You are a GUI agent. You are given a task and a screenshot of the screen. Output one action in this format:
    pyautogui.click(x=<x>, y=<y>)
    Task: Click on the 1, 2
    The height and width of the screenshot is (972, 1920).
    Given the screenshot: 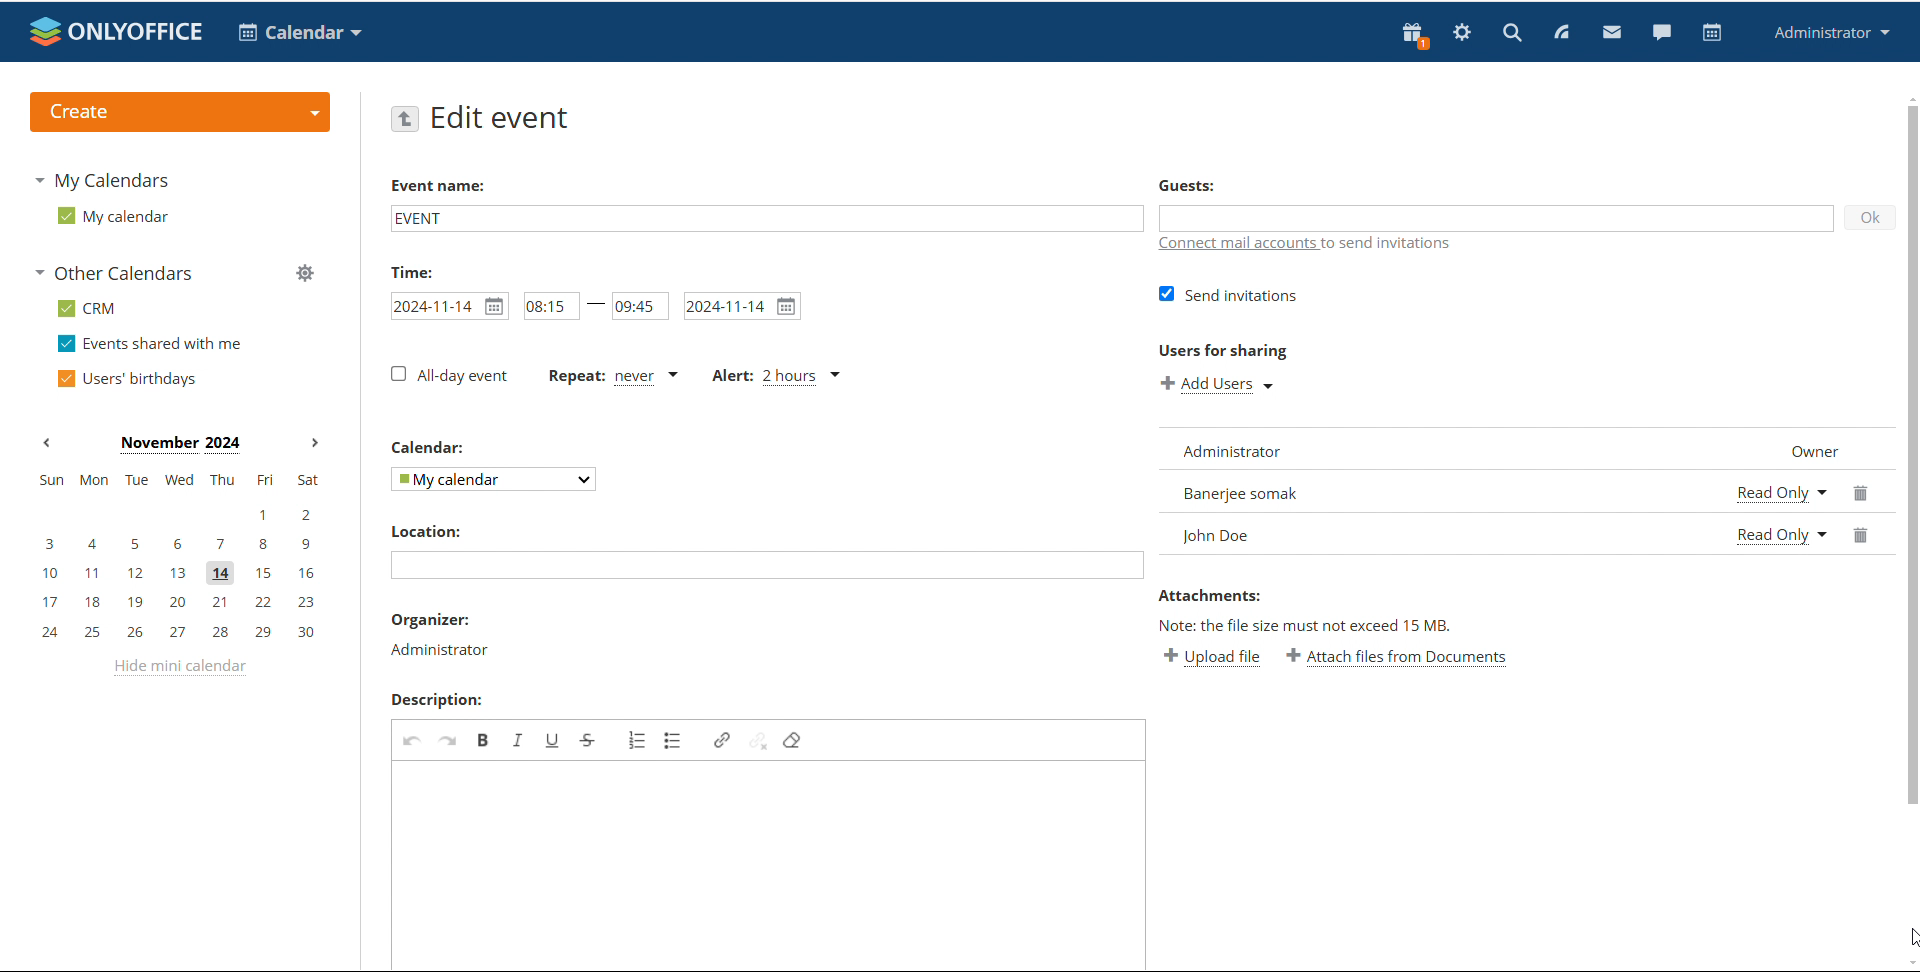 What is the action you would take?
    pyautogui.click(x=174, y=516)
    